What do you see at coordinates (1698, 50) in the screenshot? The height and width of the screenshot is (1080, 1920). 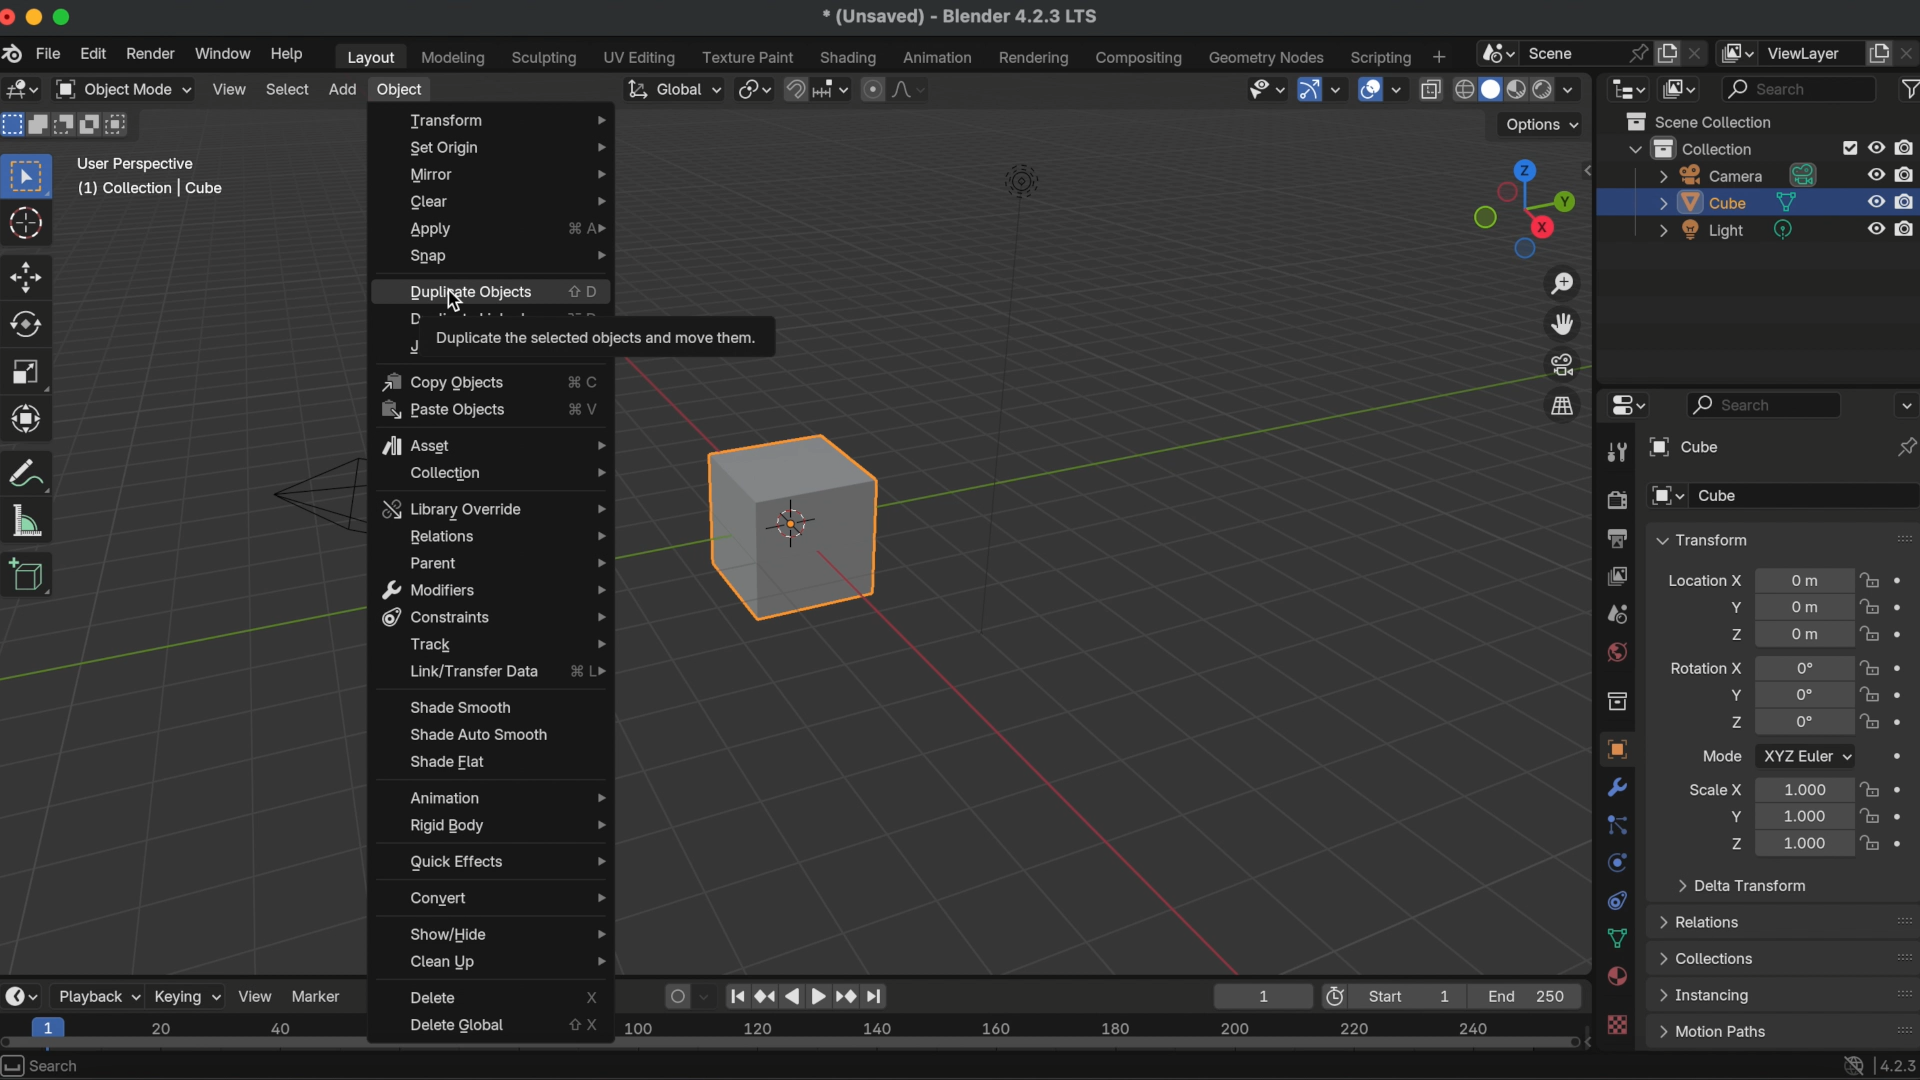 I see `delete scene` at bounding box center [1698, 50].